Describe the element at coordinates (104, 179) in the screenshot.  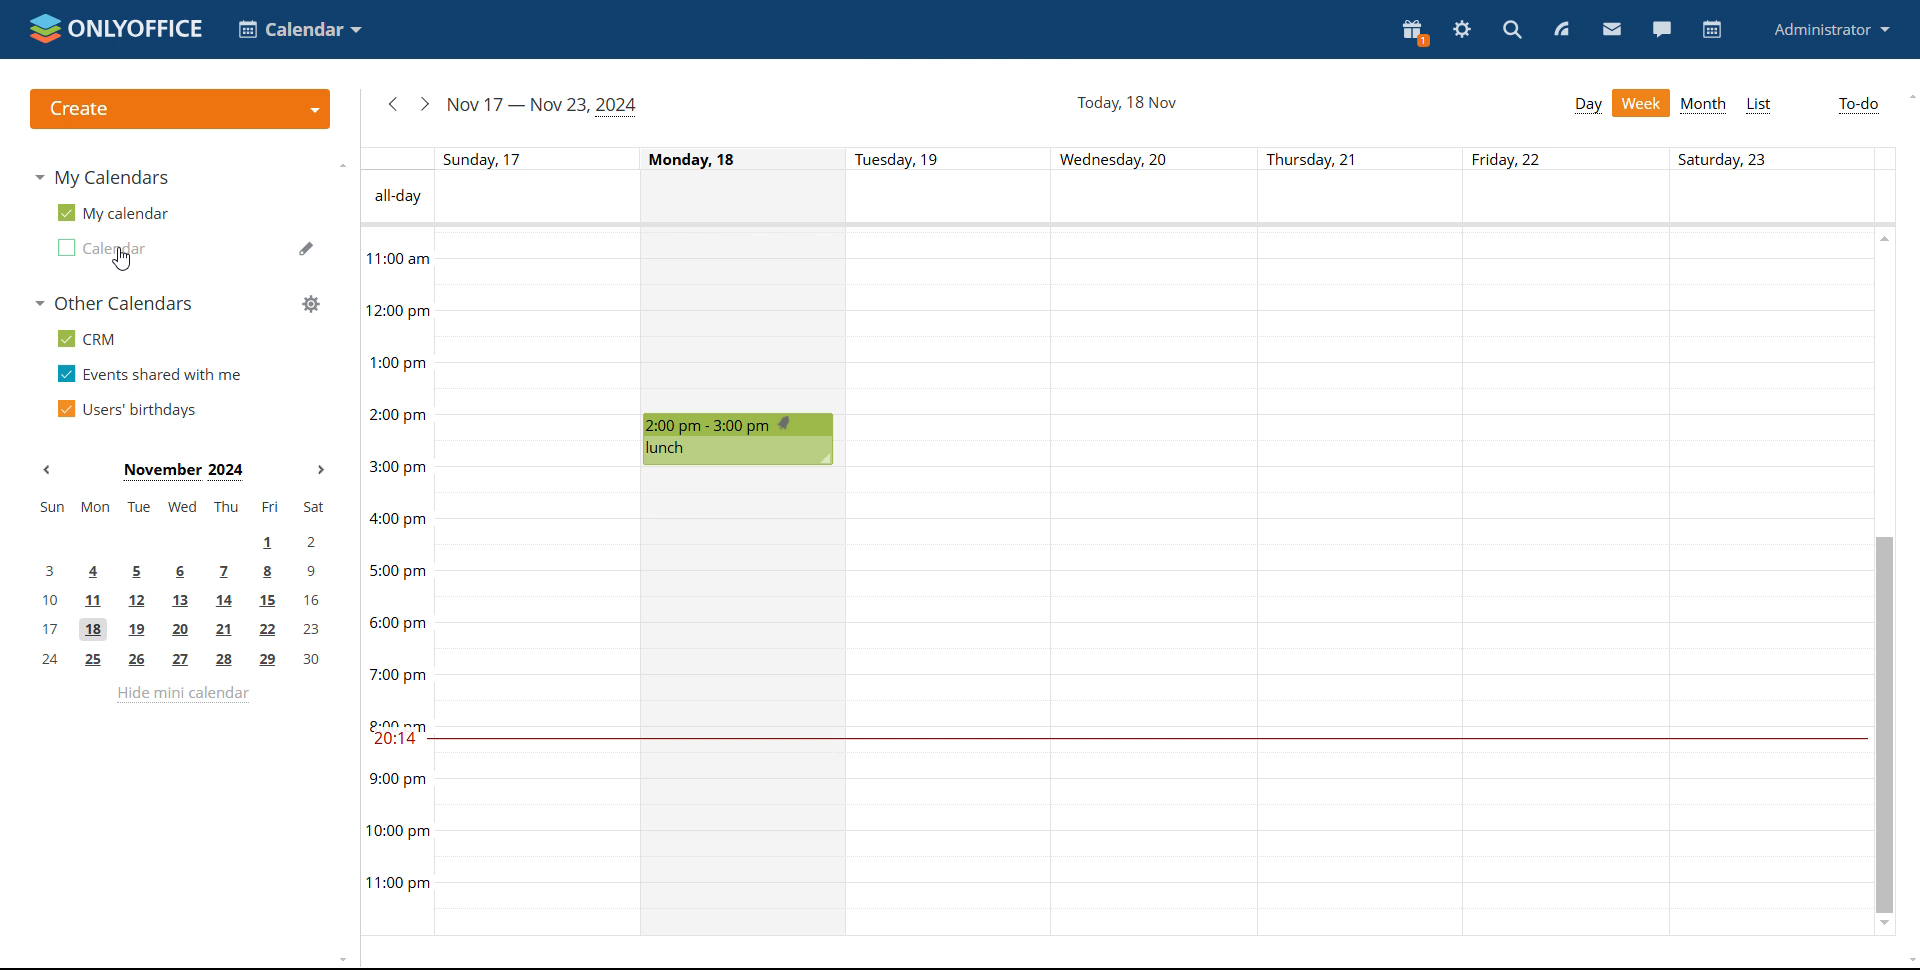
I see `my calendars` at that location.